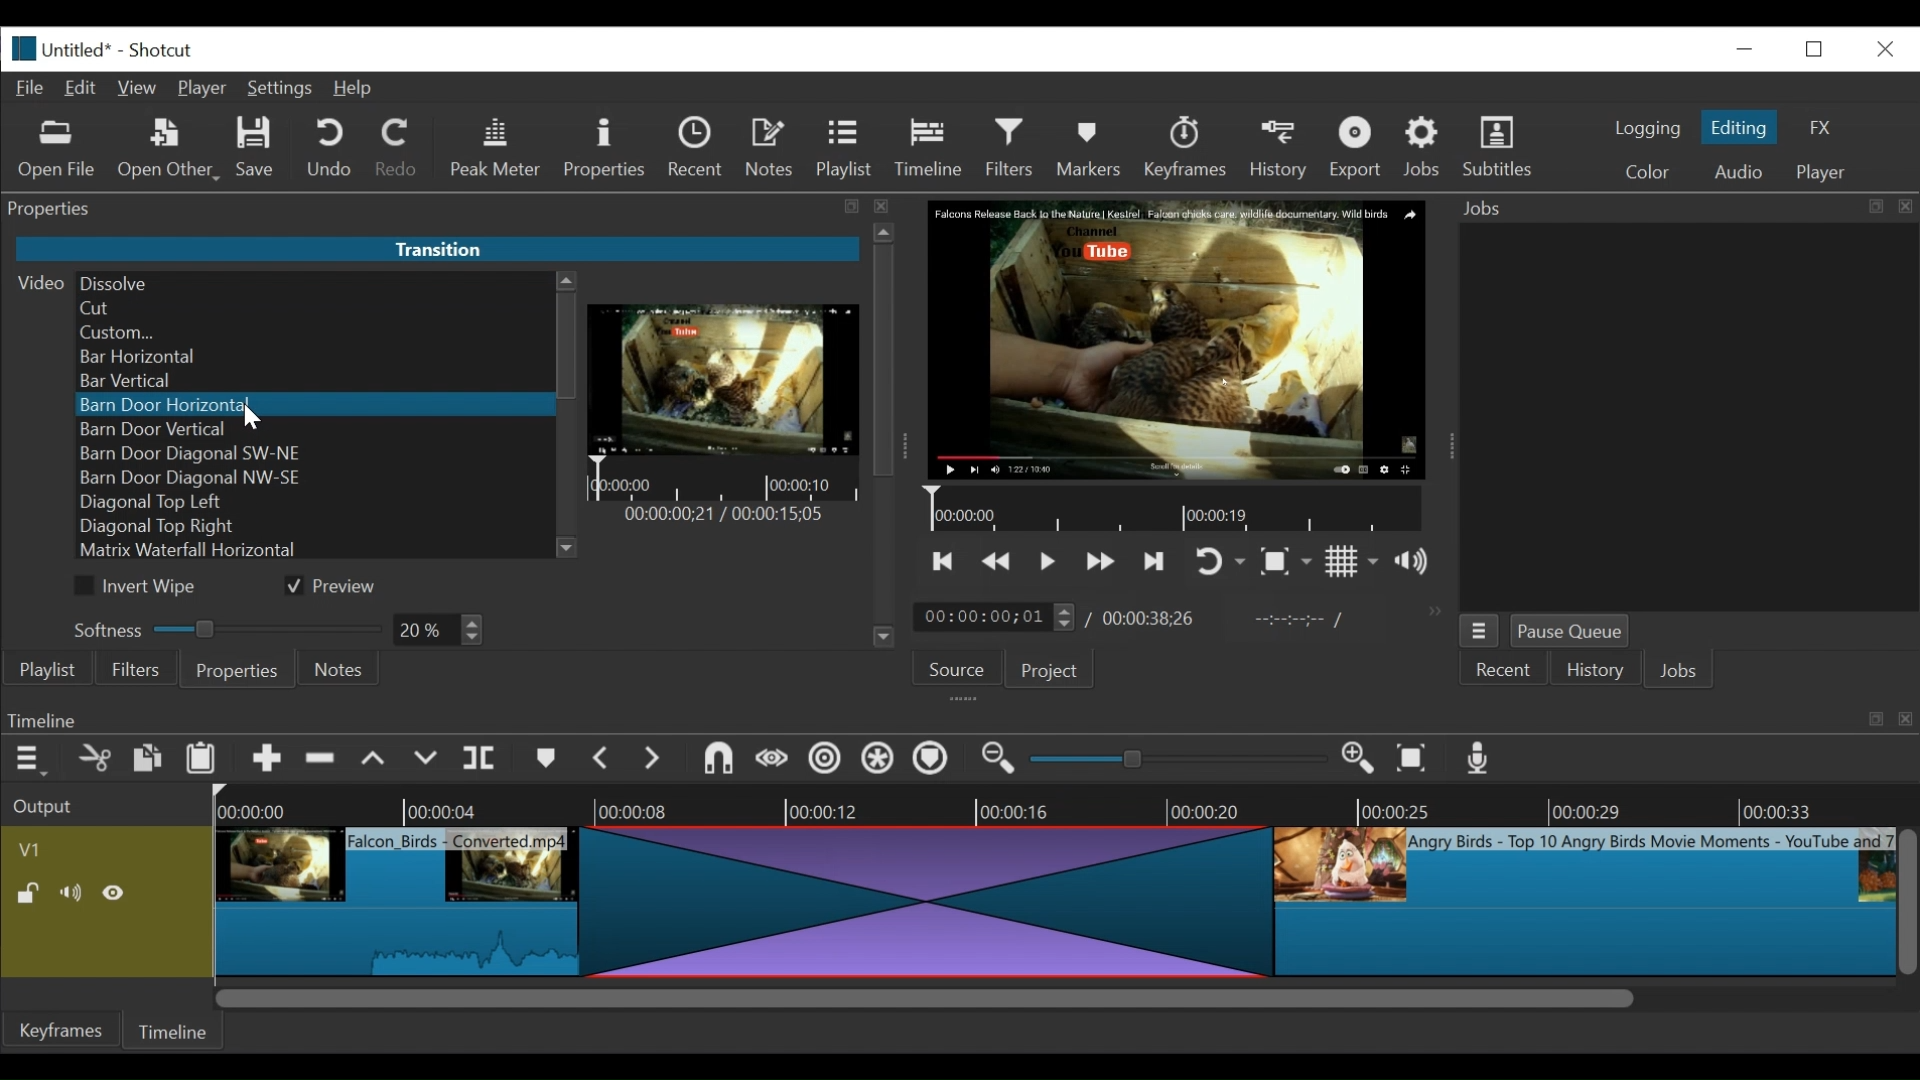 The width and height of the screenshot is (1920, 1080). What do you see at coordinates (567, 347) in the screenshot?
I see `Vertical Scroll bar` at bounding box center [567, 347].